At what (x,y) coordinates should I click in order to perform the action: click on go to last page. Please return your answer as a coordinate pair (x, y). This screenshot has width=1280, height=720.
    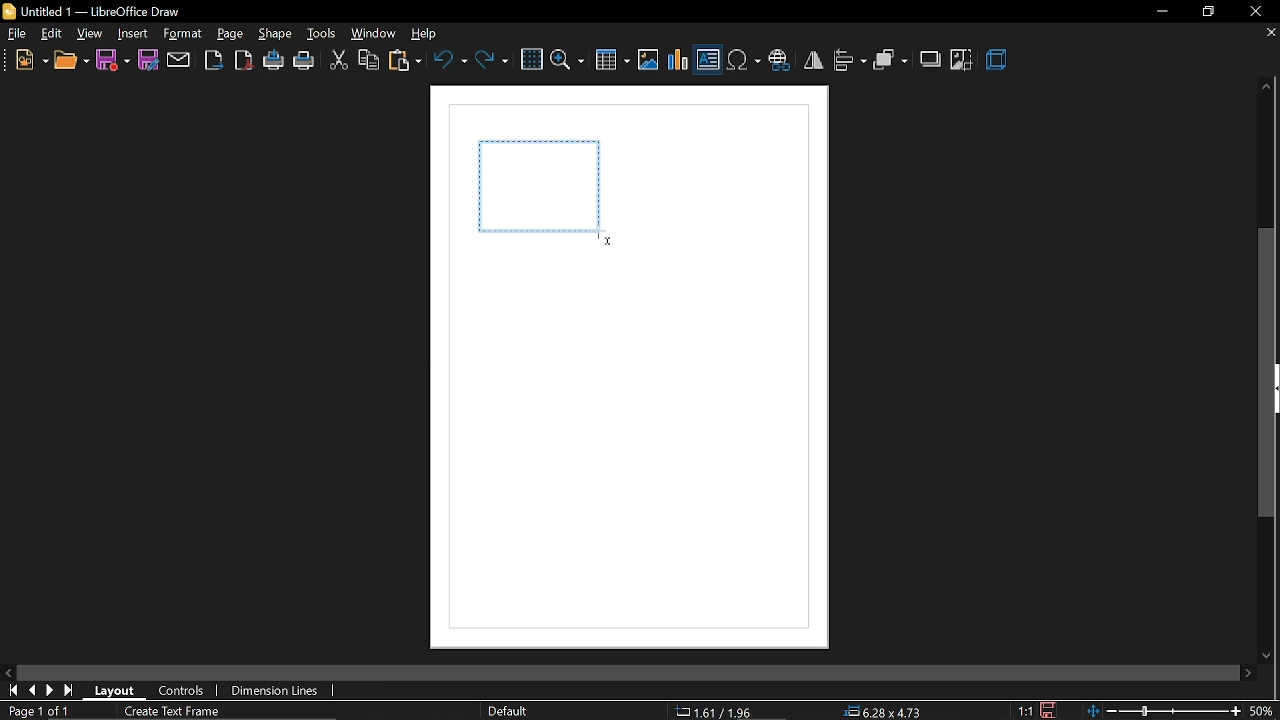
    Looking at the image, I should click on (53, 691).